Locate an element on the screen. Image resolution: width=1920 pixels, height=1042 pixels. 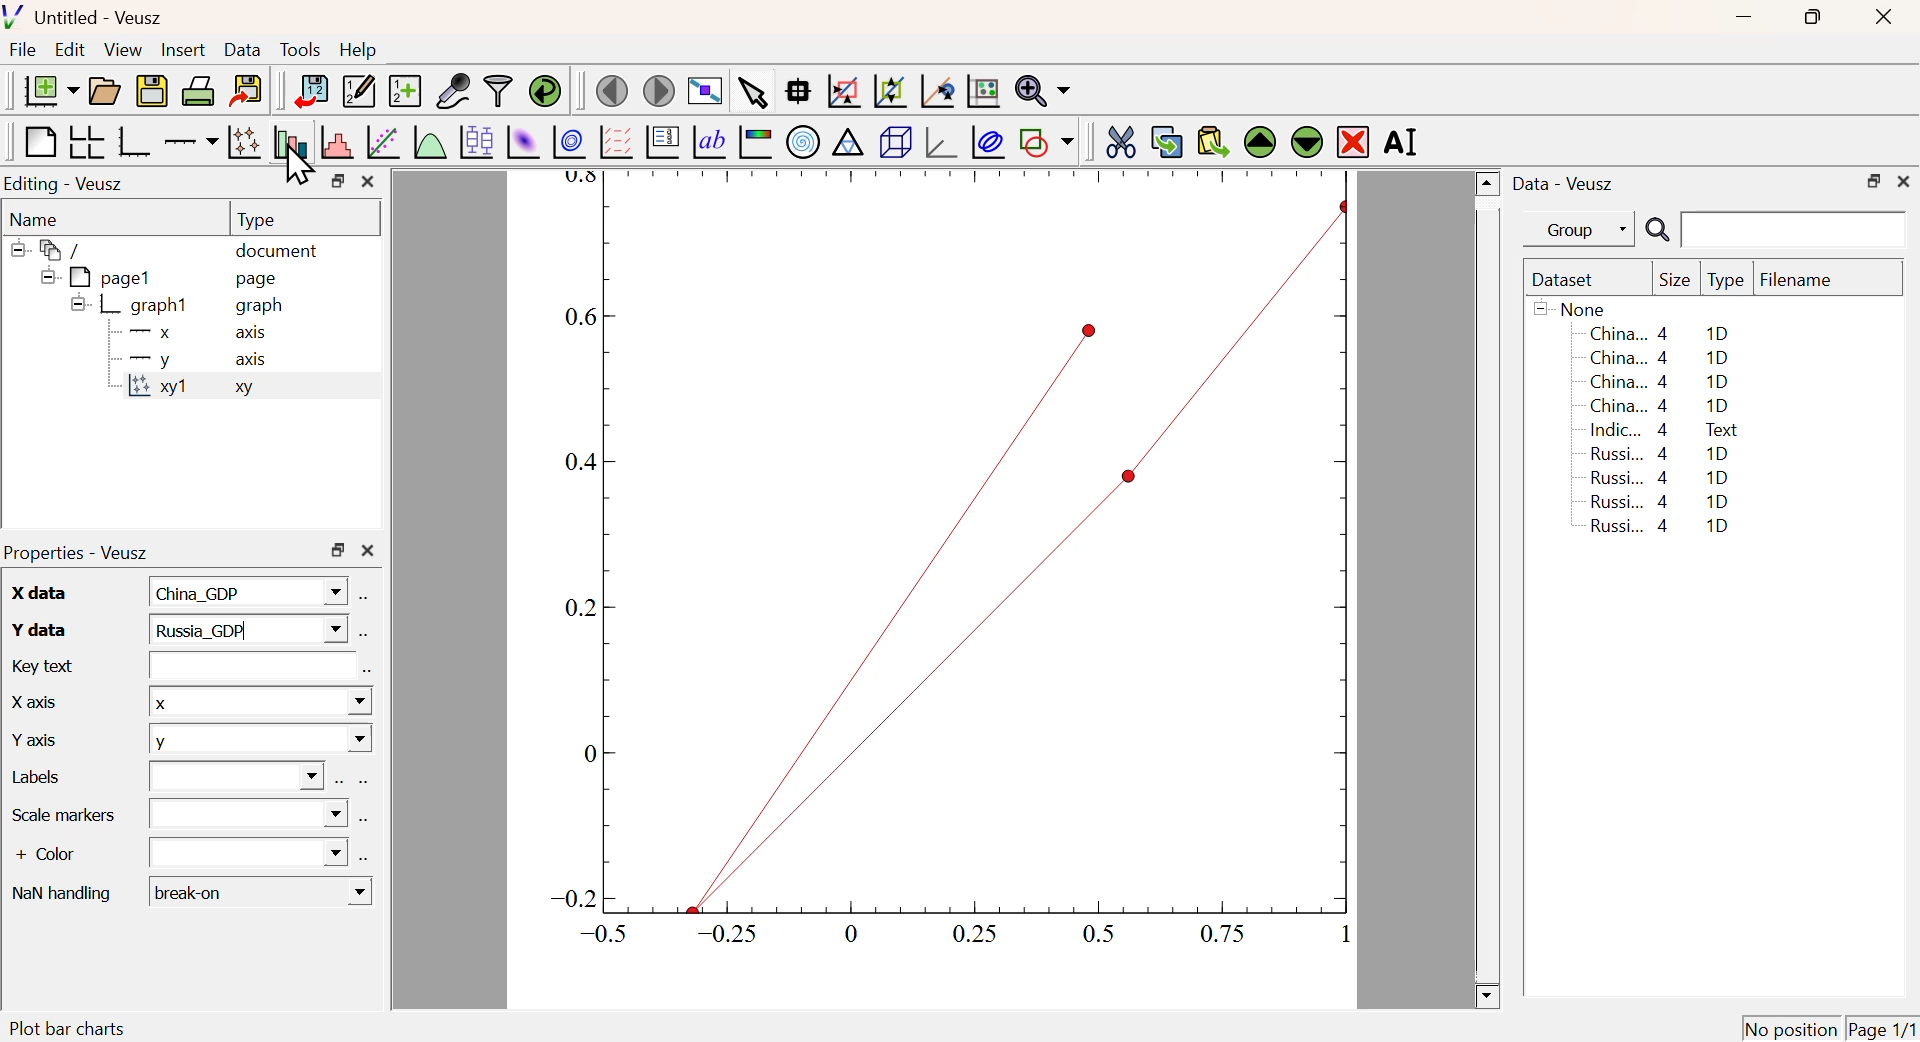
Minimize is located at coordinates (1744, 18).